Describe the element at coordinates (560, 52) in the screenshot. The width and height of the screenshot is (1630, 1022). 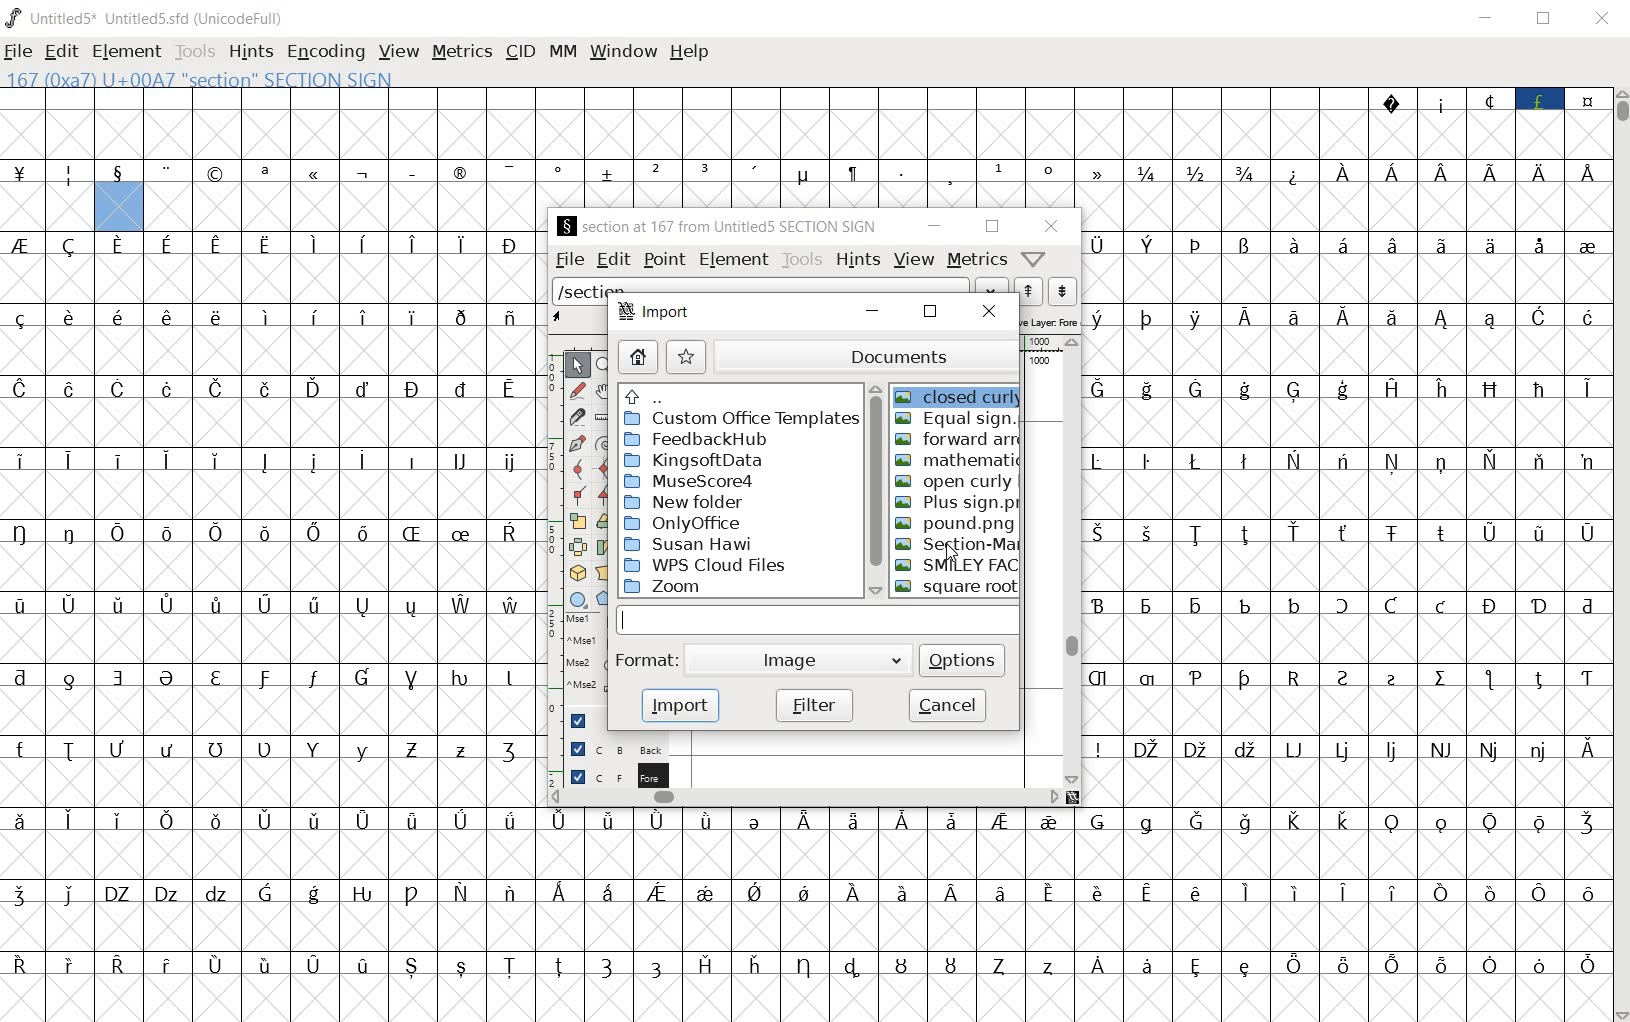
I see `mm` at that location.